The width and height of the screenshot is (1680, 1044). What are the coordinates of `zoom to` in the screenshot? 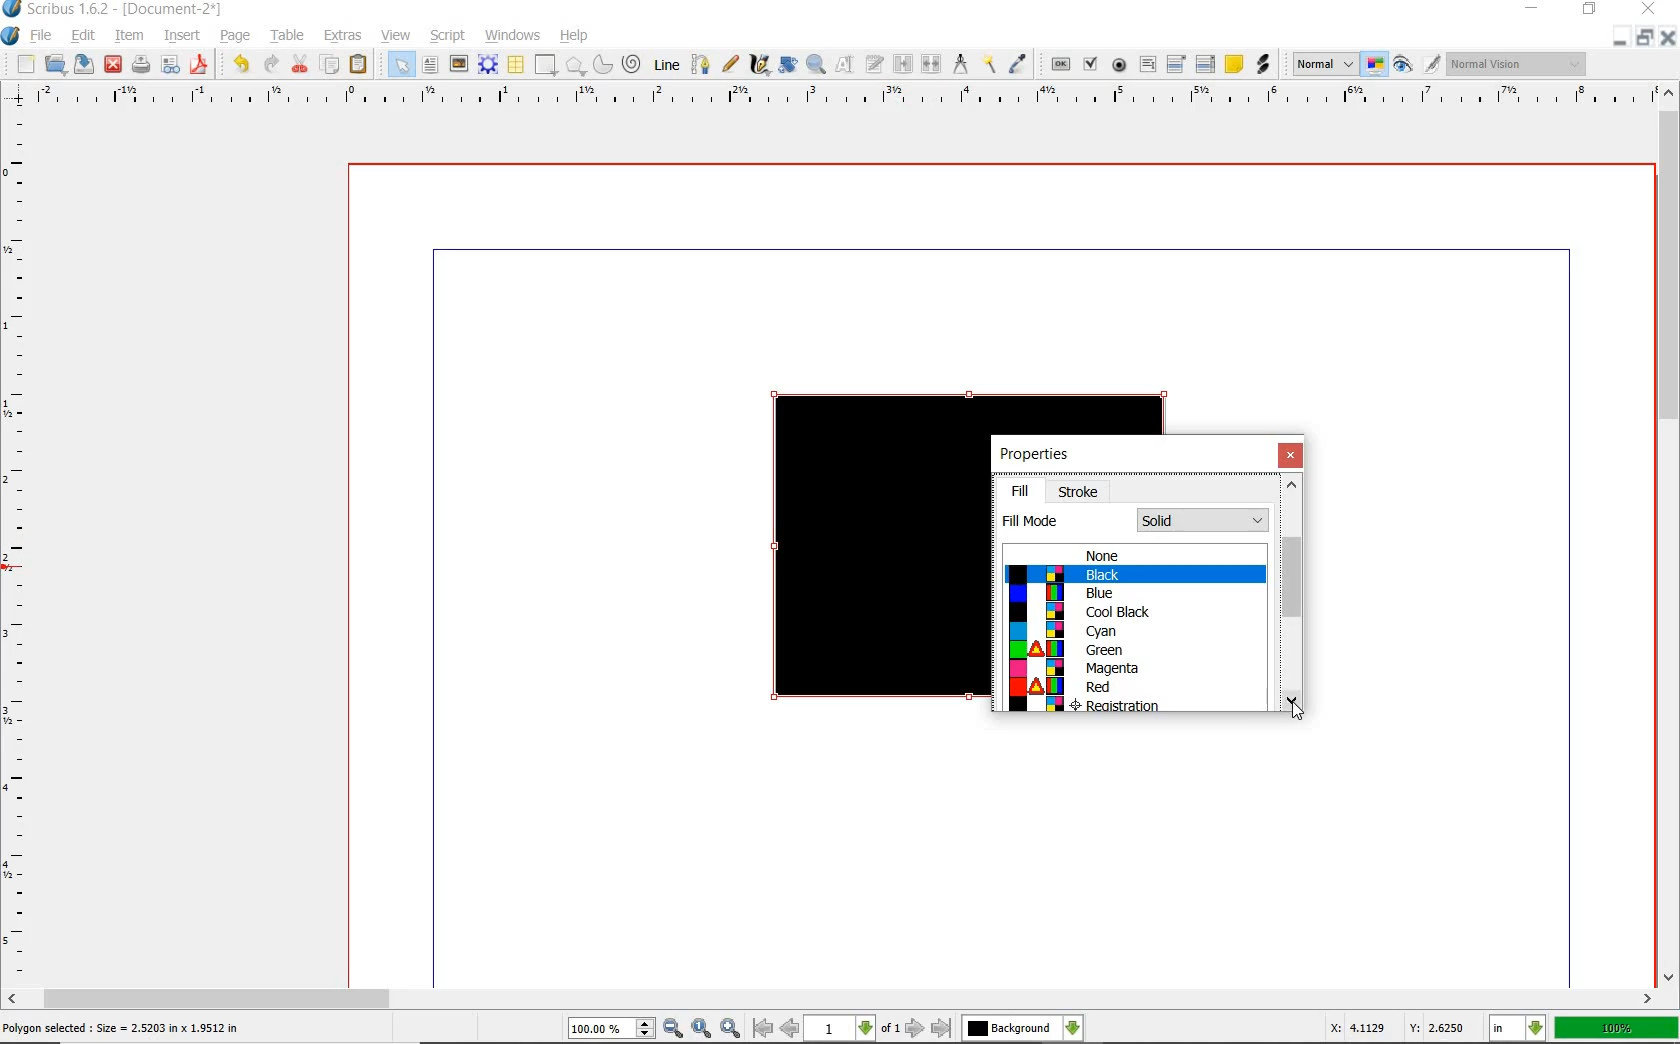 It's located at (701, 1028).